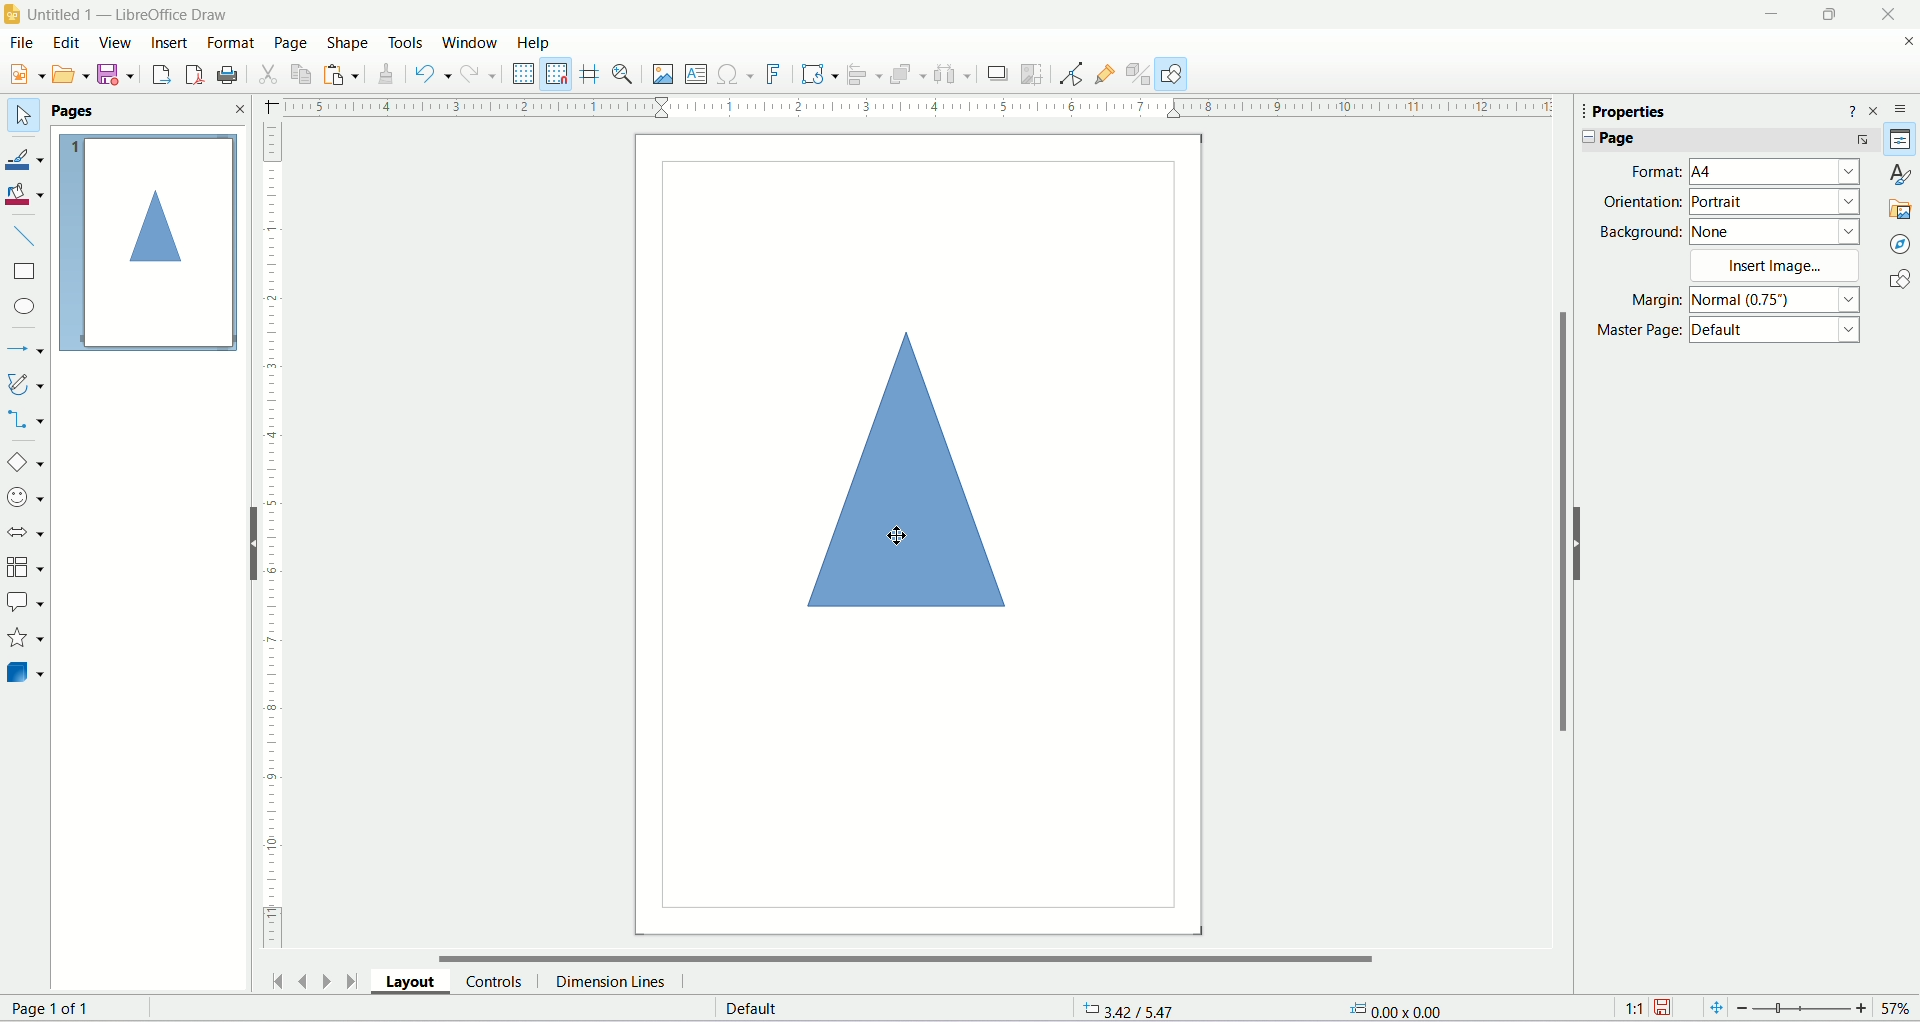 The width and height of the screenshot is (1920, 1022). Describe the element at coordinates (342, 73) in the screenshot. I see `Paste` at that location.